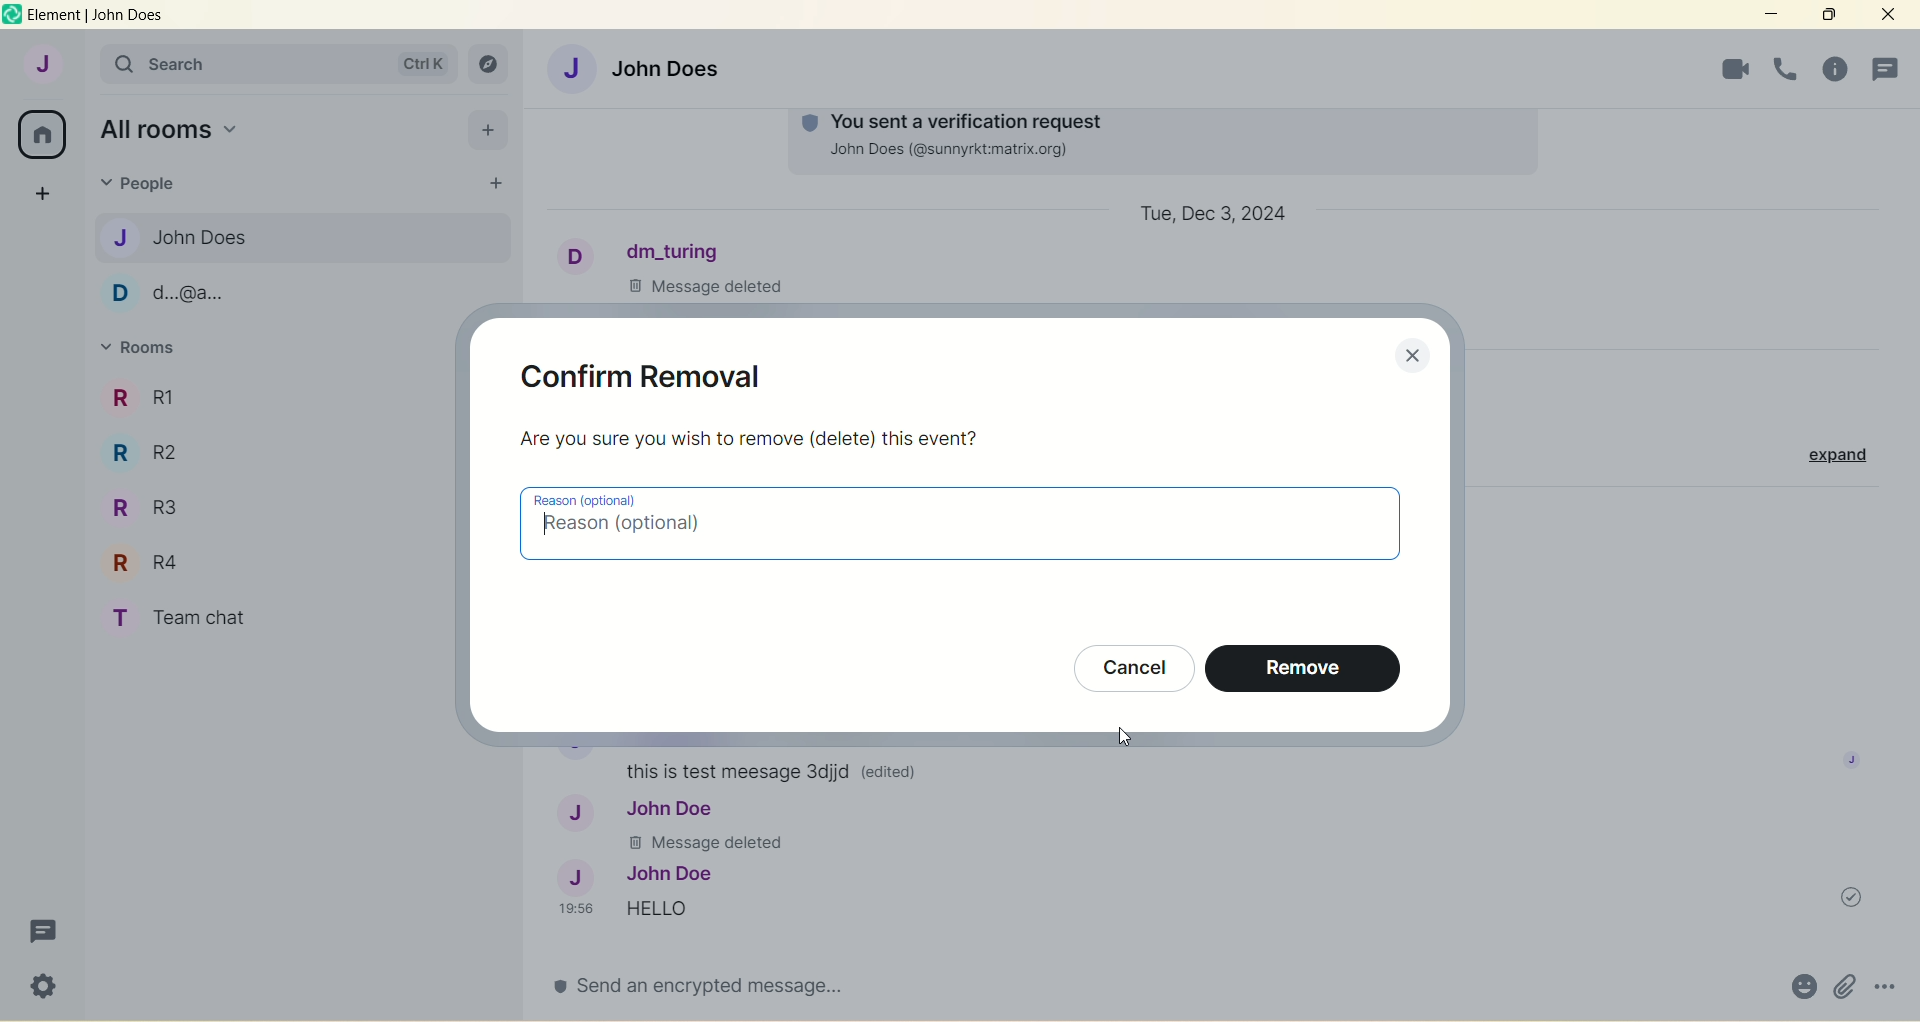 The height and width of the screenshot is (1022, 1920). Describe the element at coordinates (695, 909) in the screenshot. I see `Hello` at that location.